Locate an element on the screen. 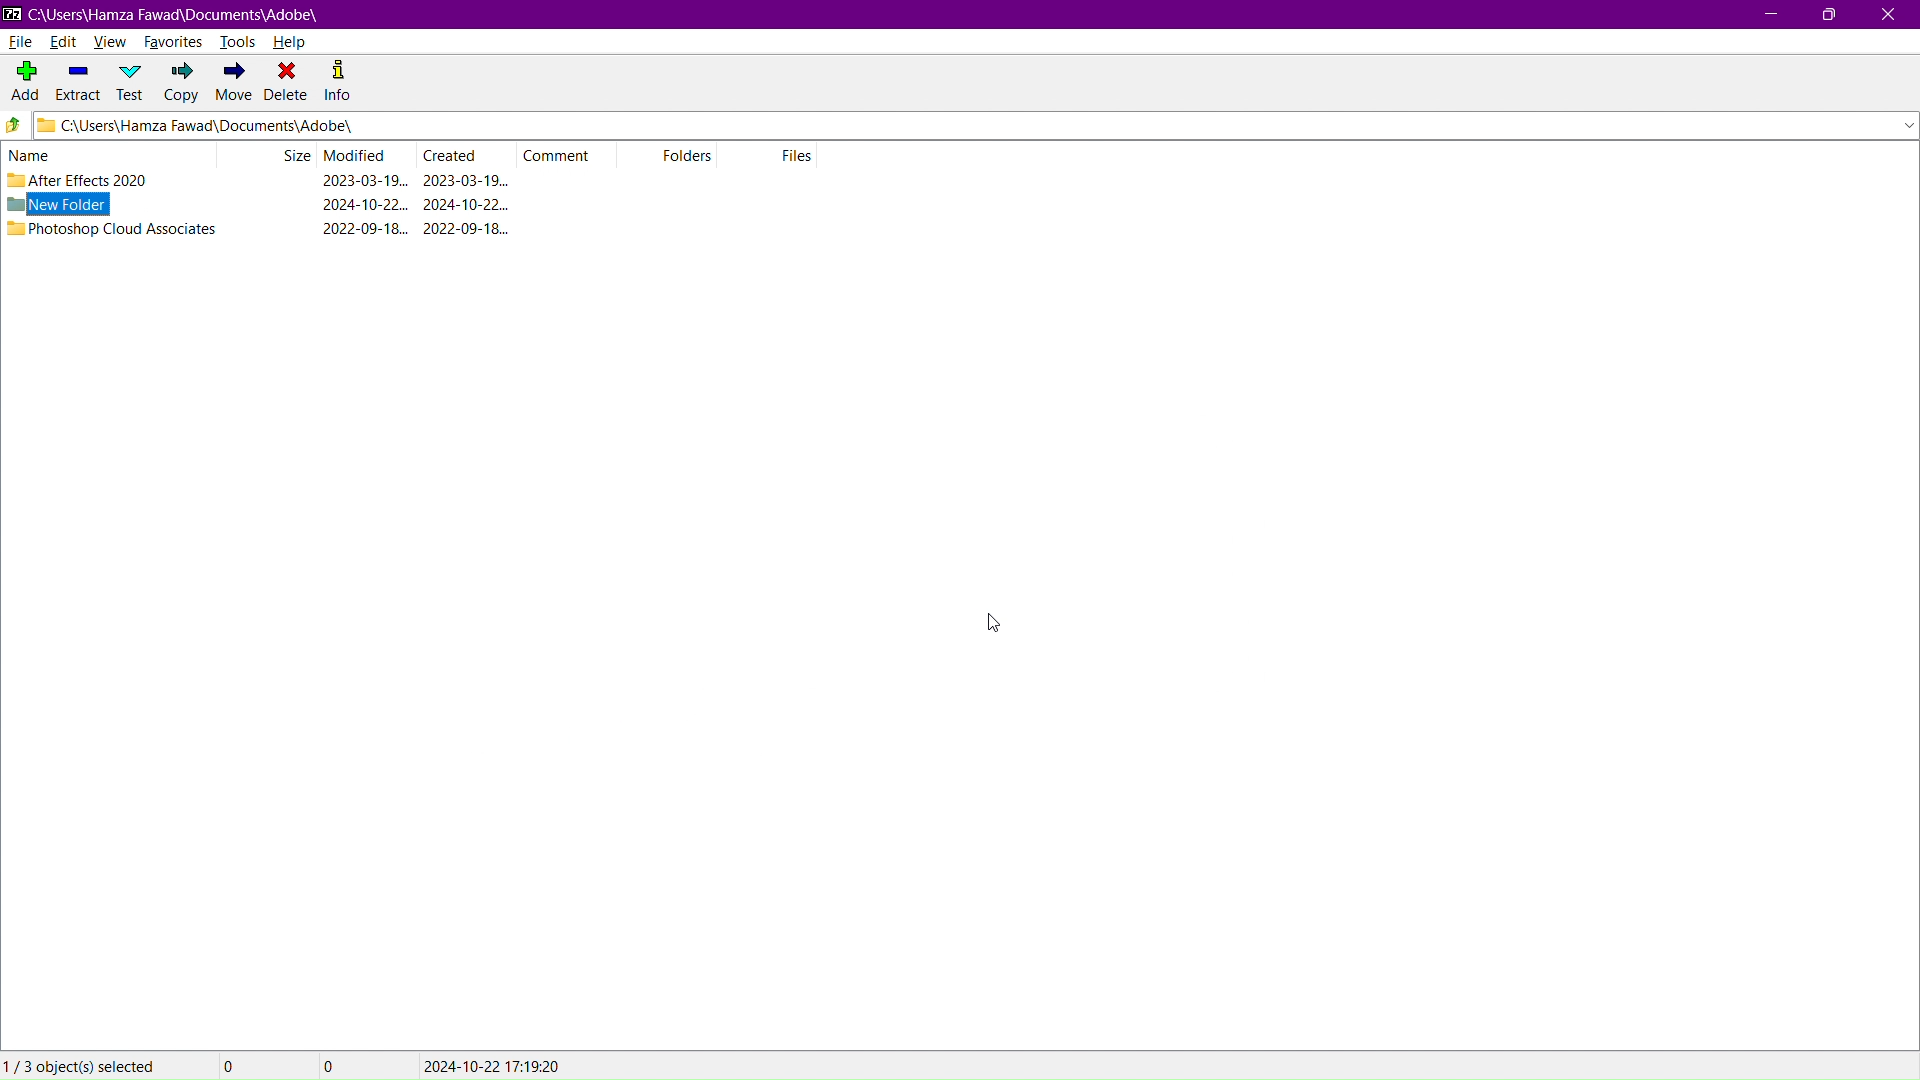 The width and height of the screenshot is (1920, 1080). Delete is located at coordinates (287, 83).